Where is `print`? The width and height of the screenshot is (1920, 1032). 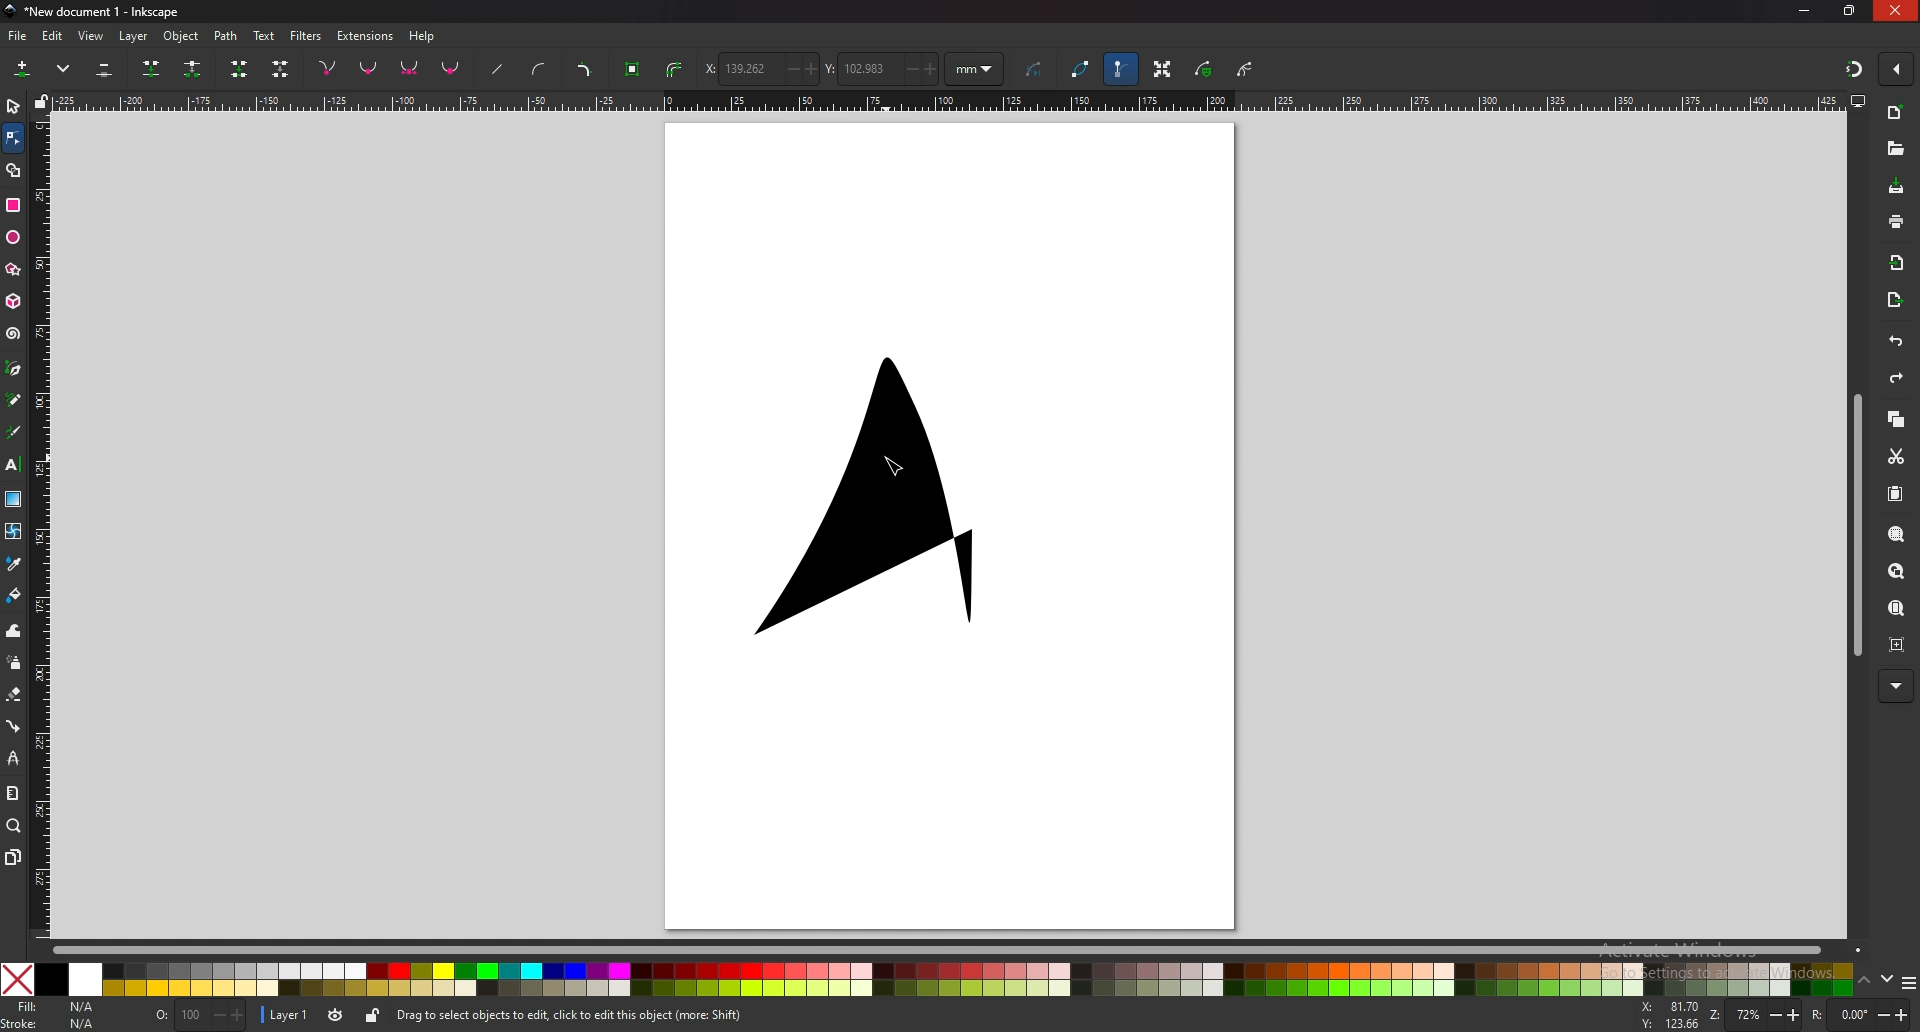 print is located at coordinates (1895, 221).